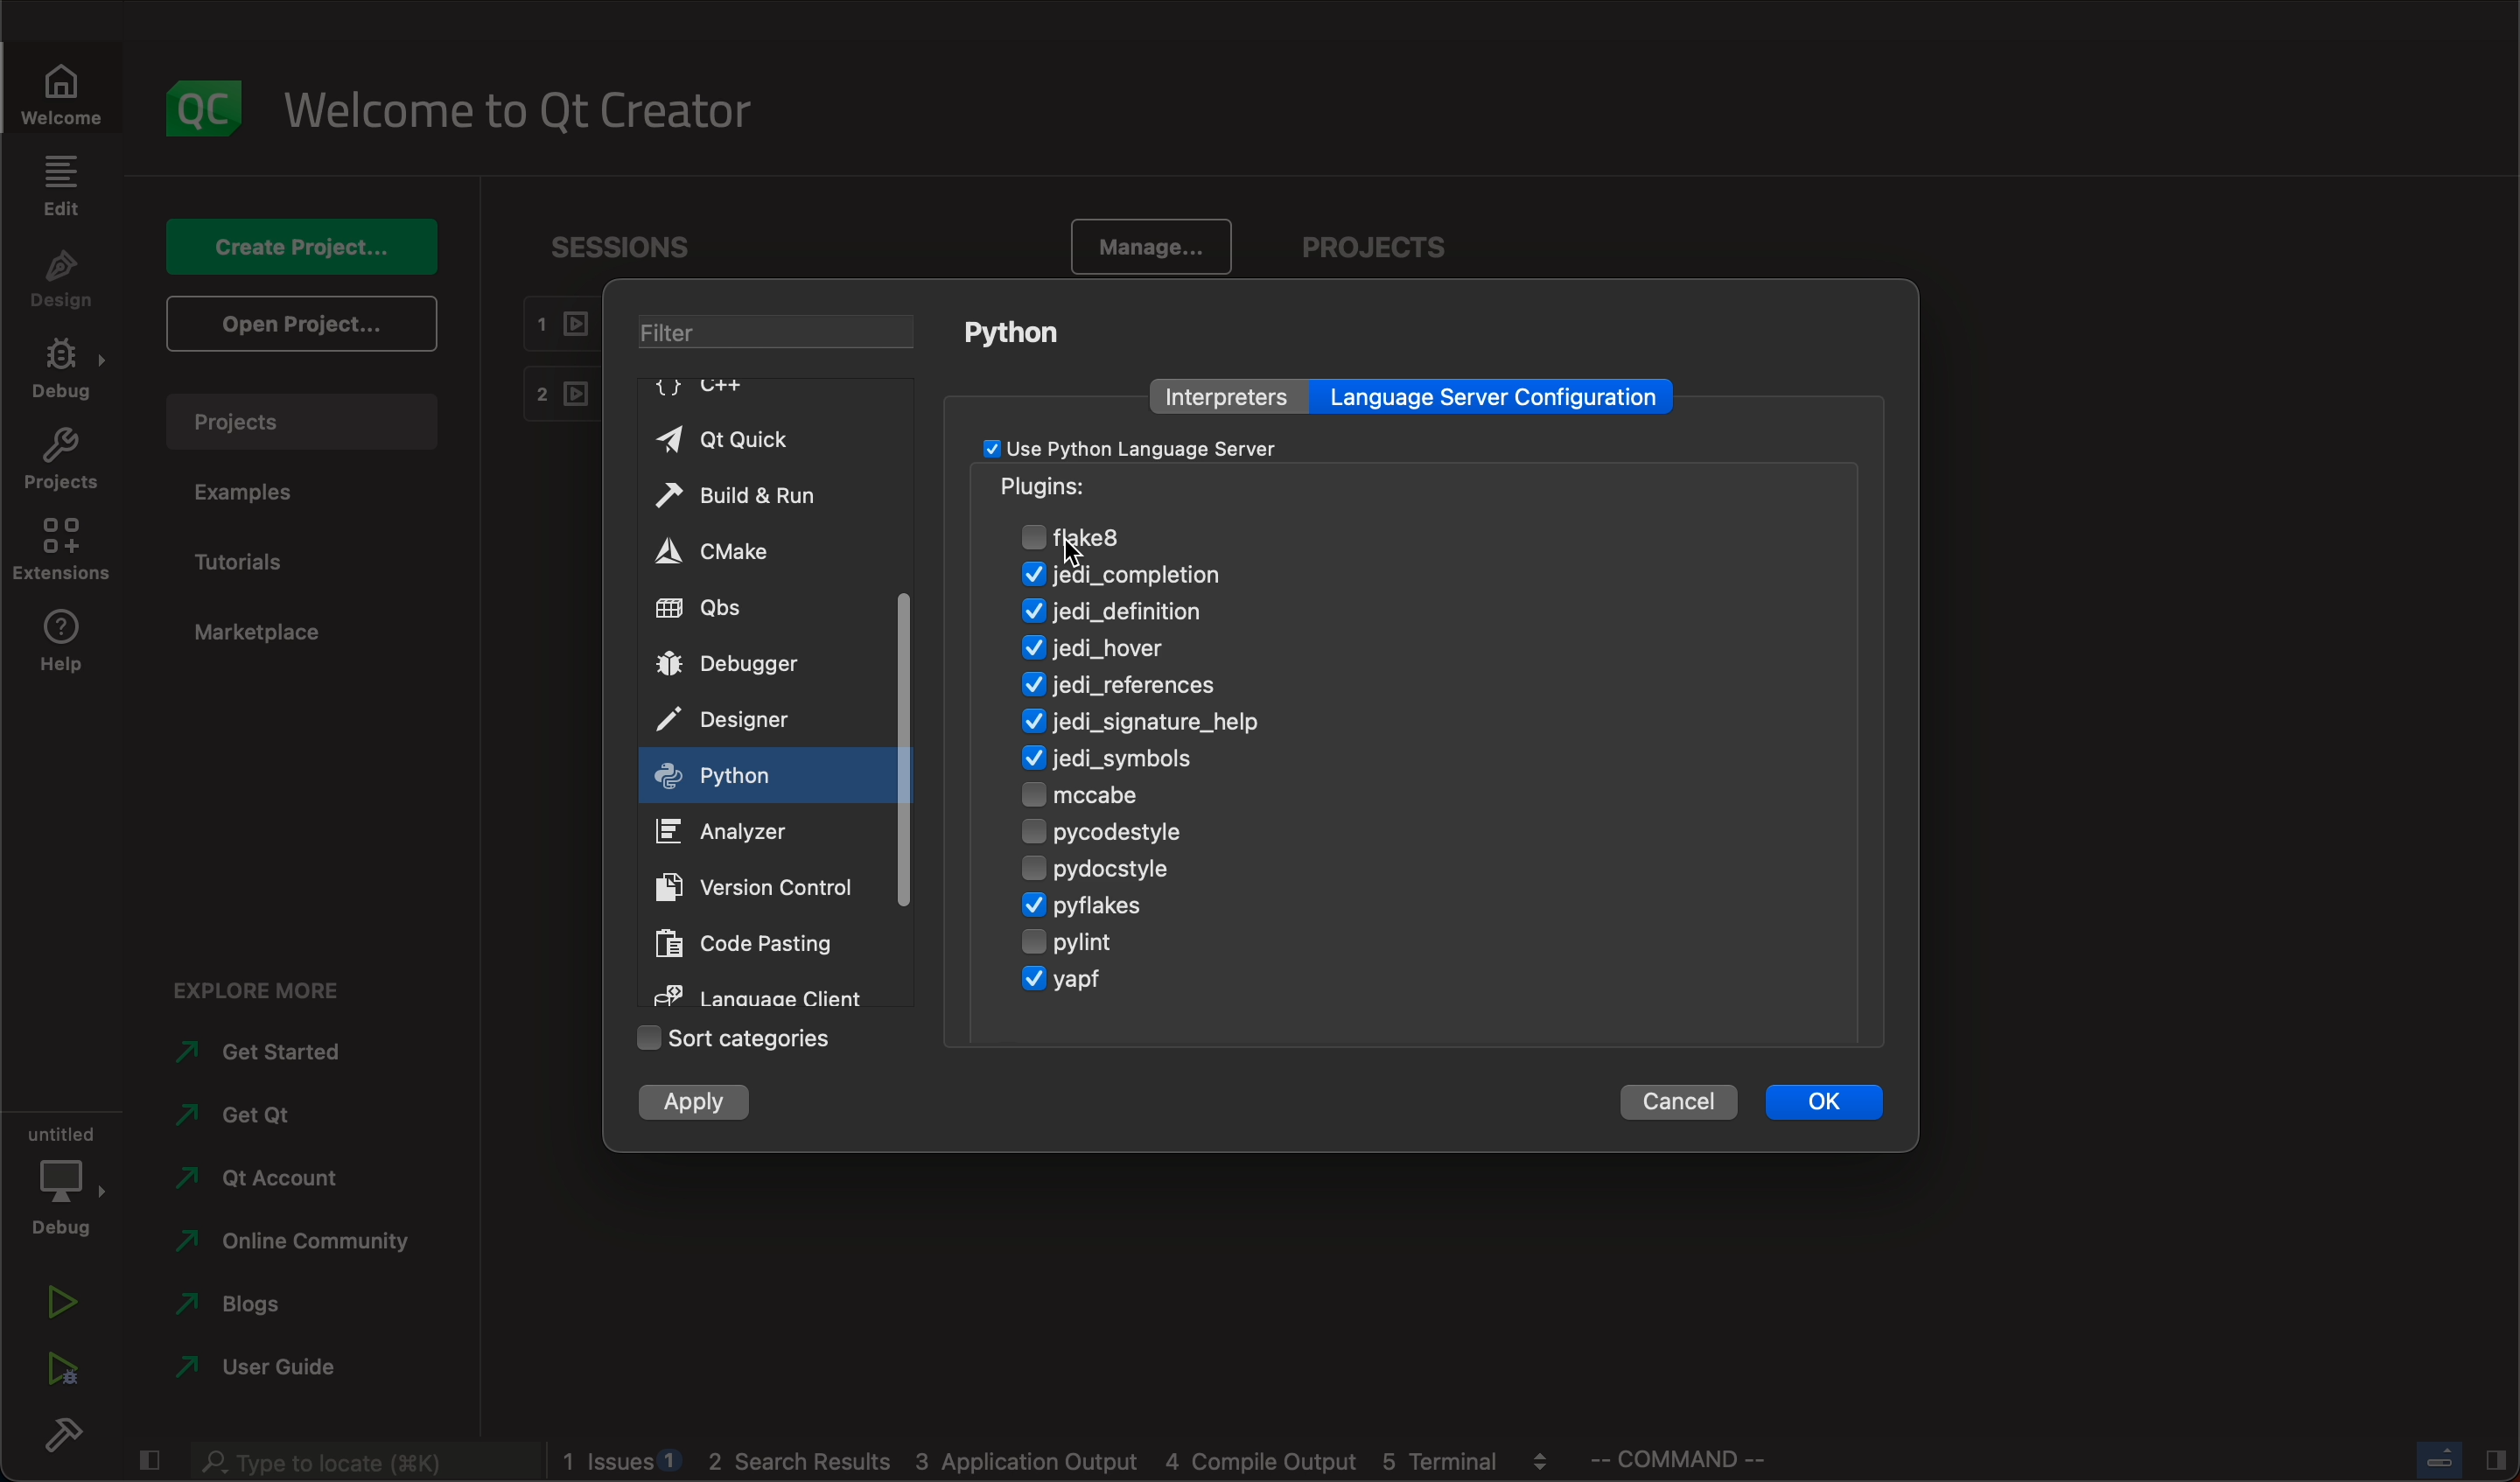 The height and width of the screenshot is (1482, 2520). I want to click on hover, so click(1120, 646).